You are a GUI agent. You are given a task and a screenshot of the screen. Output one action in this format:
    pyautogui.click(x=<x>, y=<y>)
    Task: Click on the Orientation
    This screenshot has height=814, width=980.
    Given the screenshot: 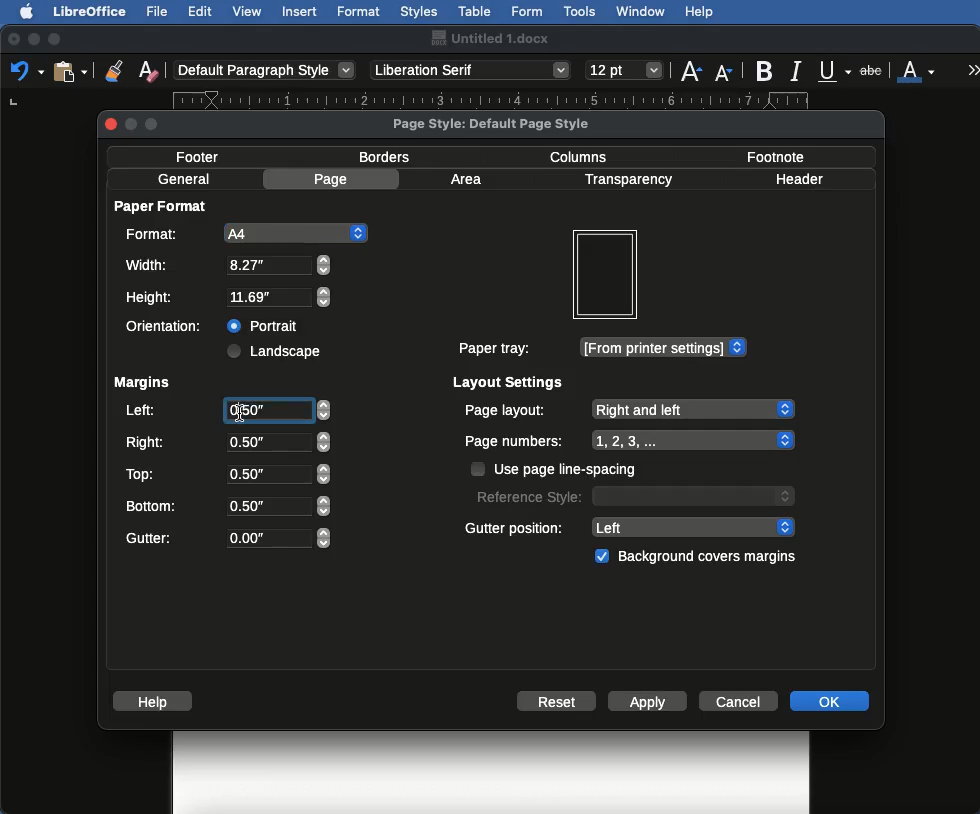 What is the action you would take?
    pyautogui.click(x=168, y=326)
    